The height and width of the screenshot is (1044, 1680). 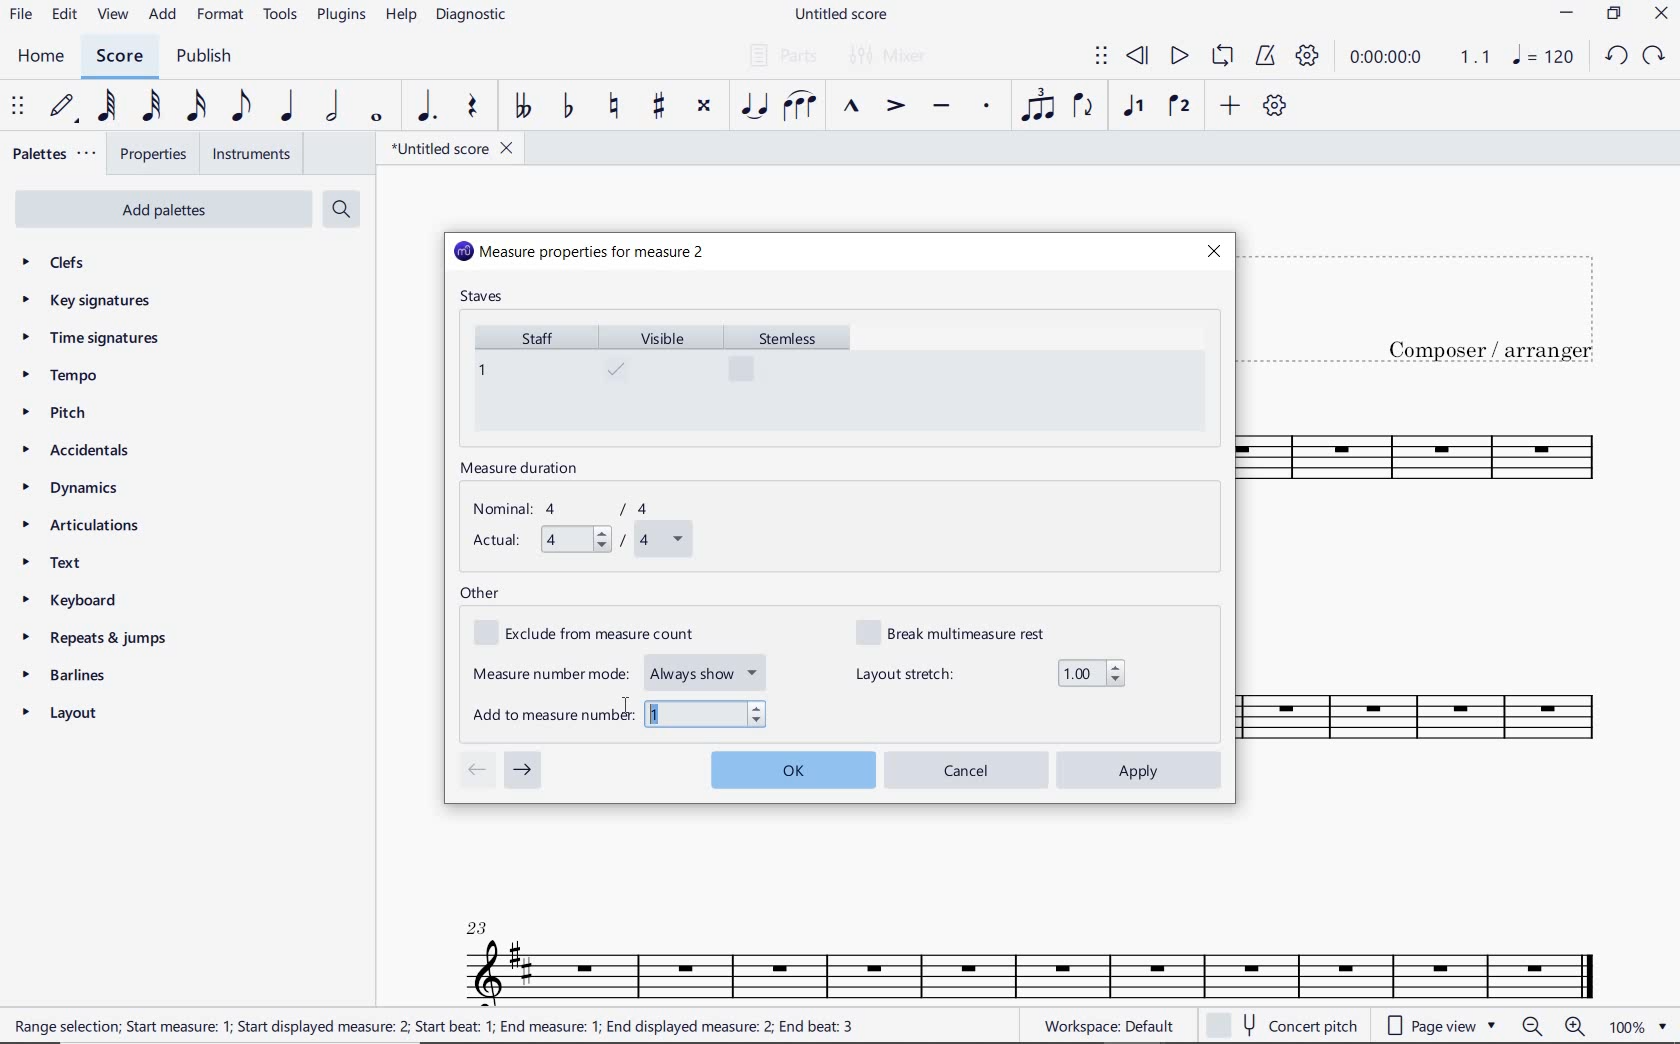 What do you see at coordinates (73, 412) in the screenshot?
I see `PITCH` at bounding box center [73, 412].